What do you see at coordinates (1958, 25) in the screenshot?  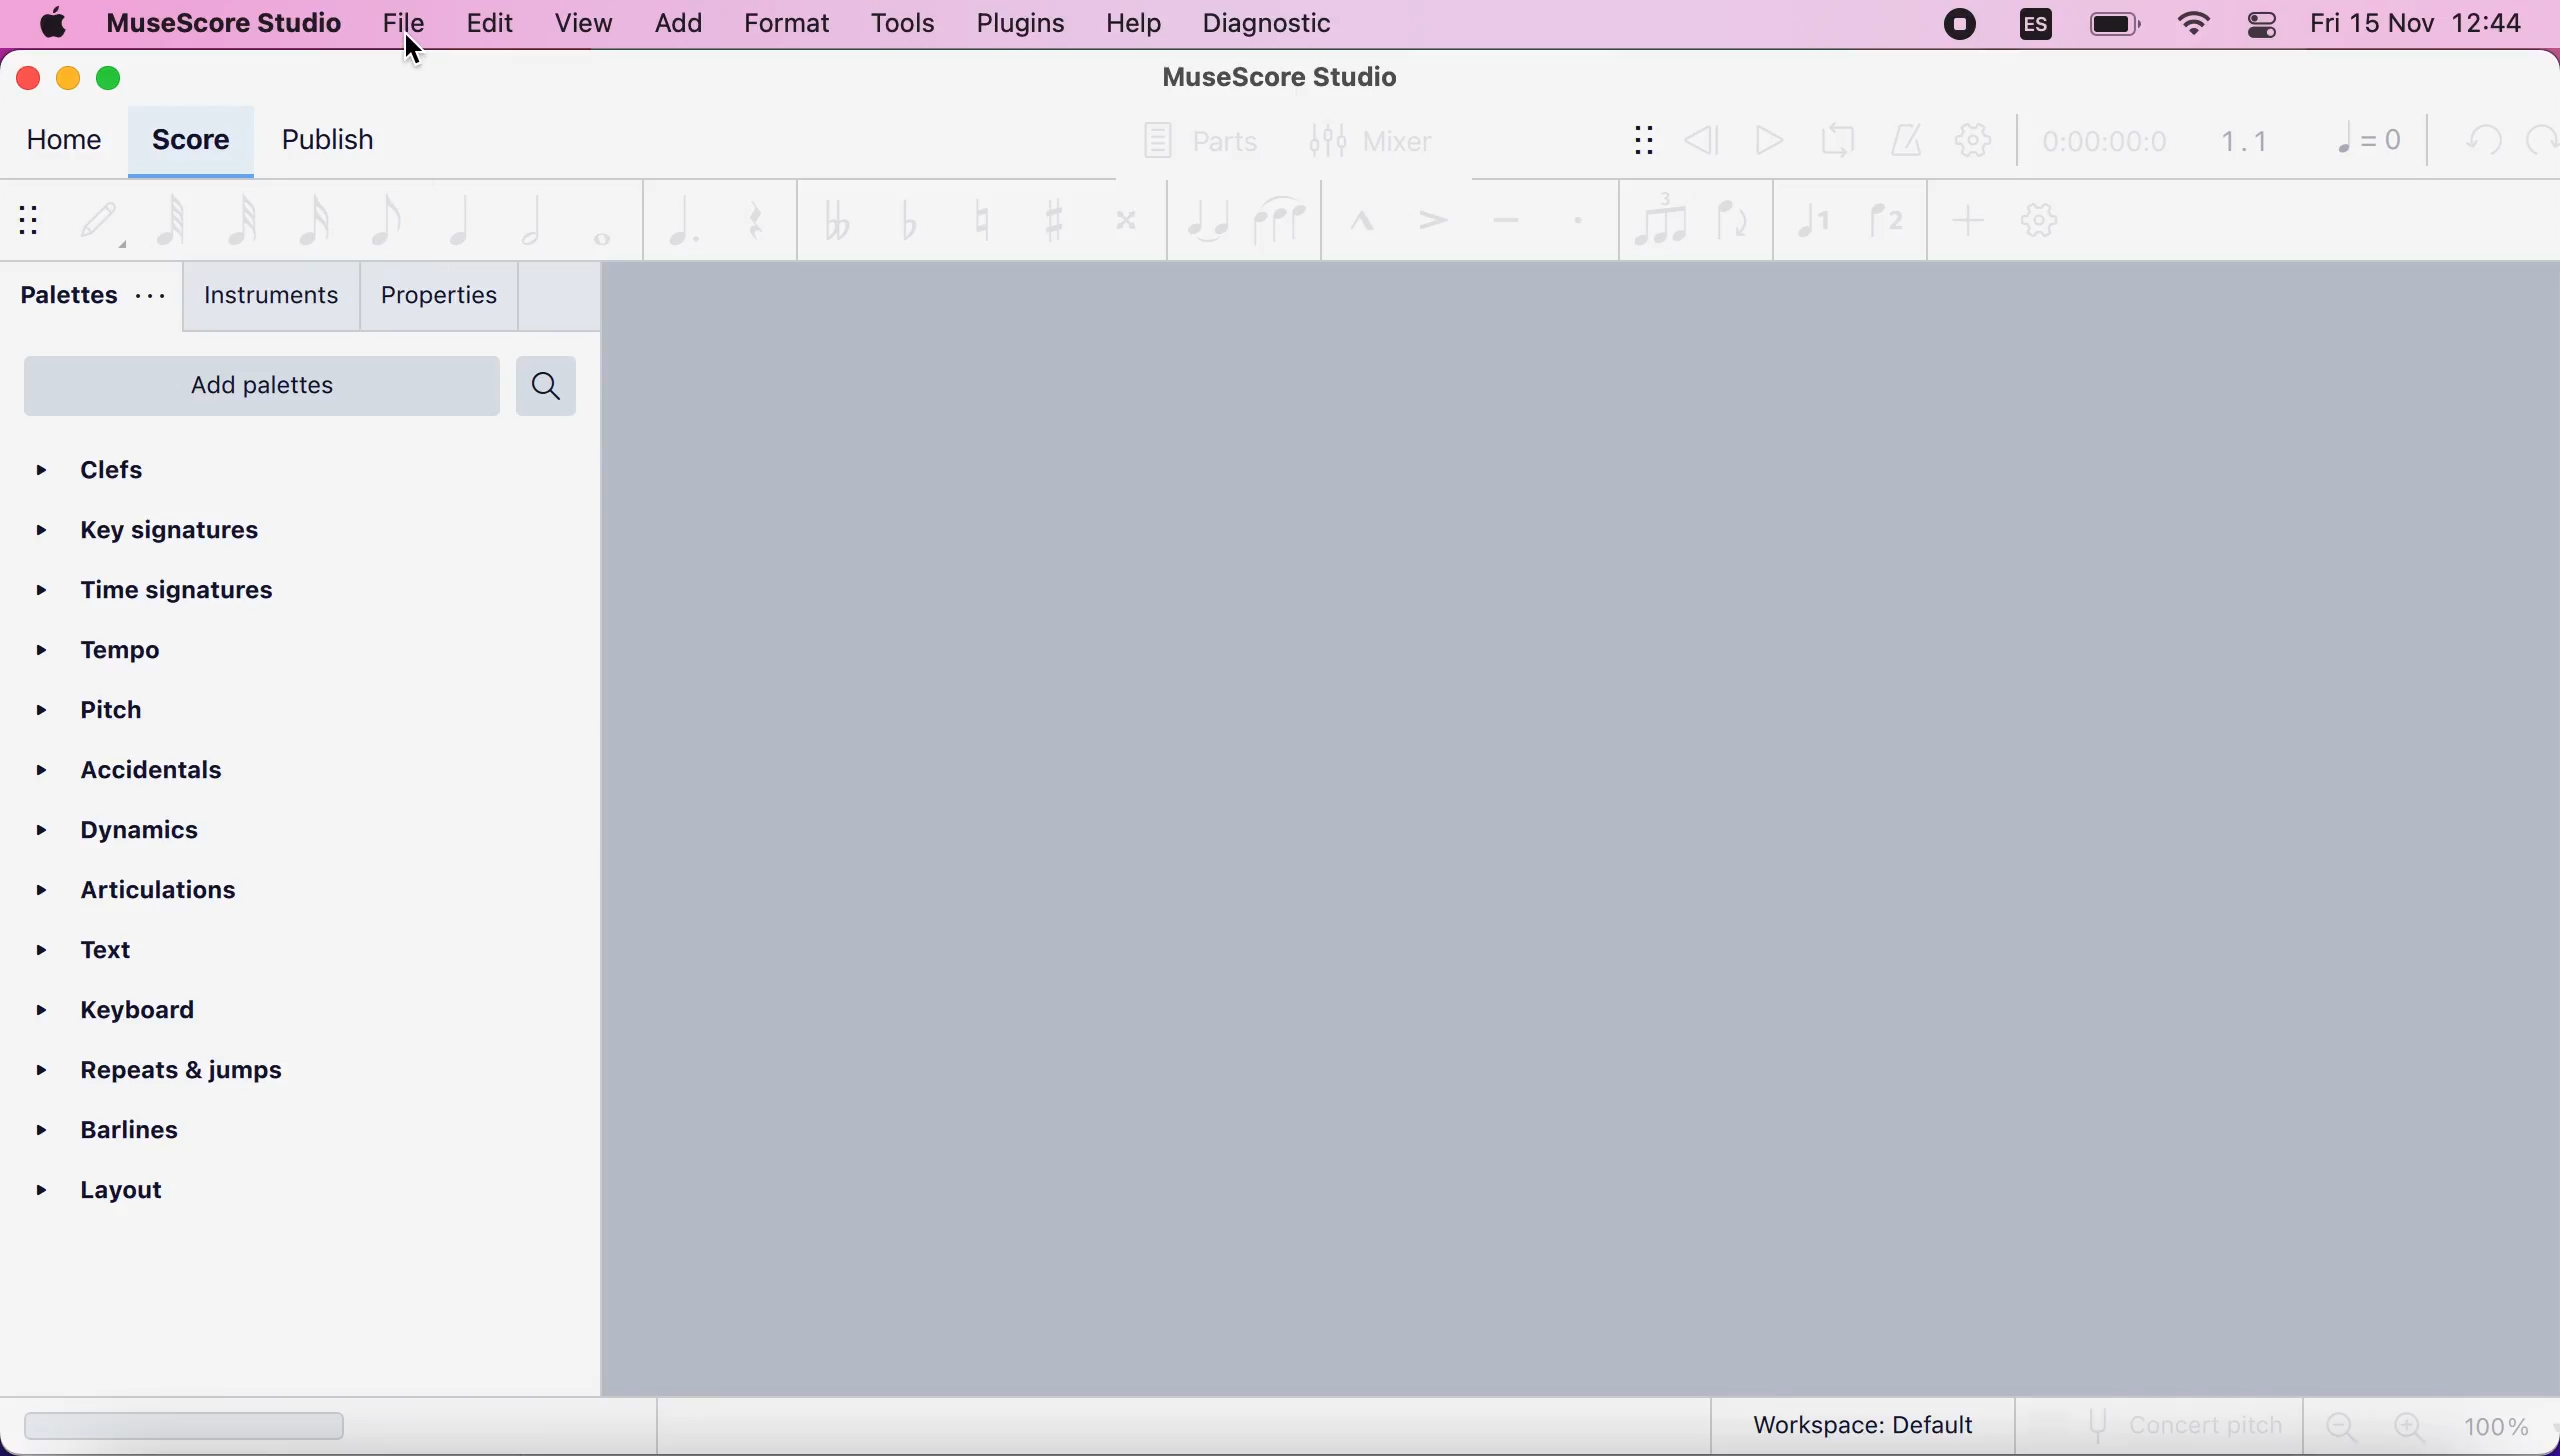 I see `recording stopped` at bounding box center [1958, 25].